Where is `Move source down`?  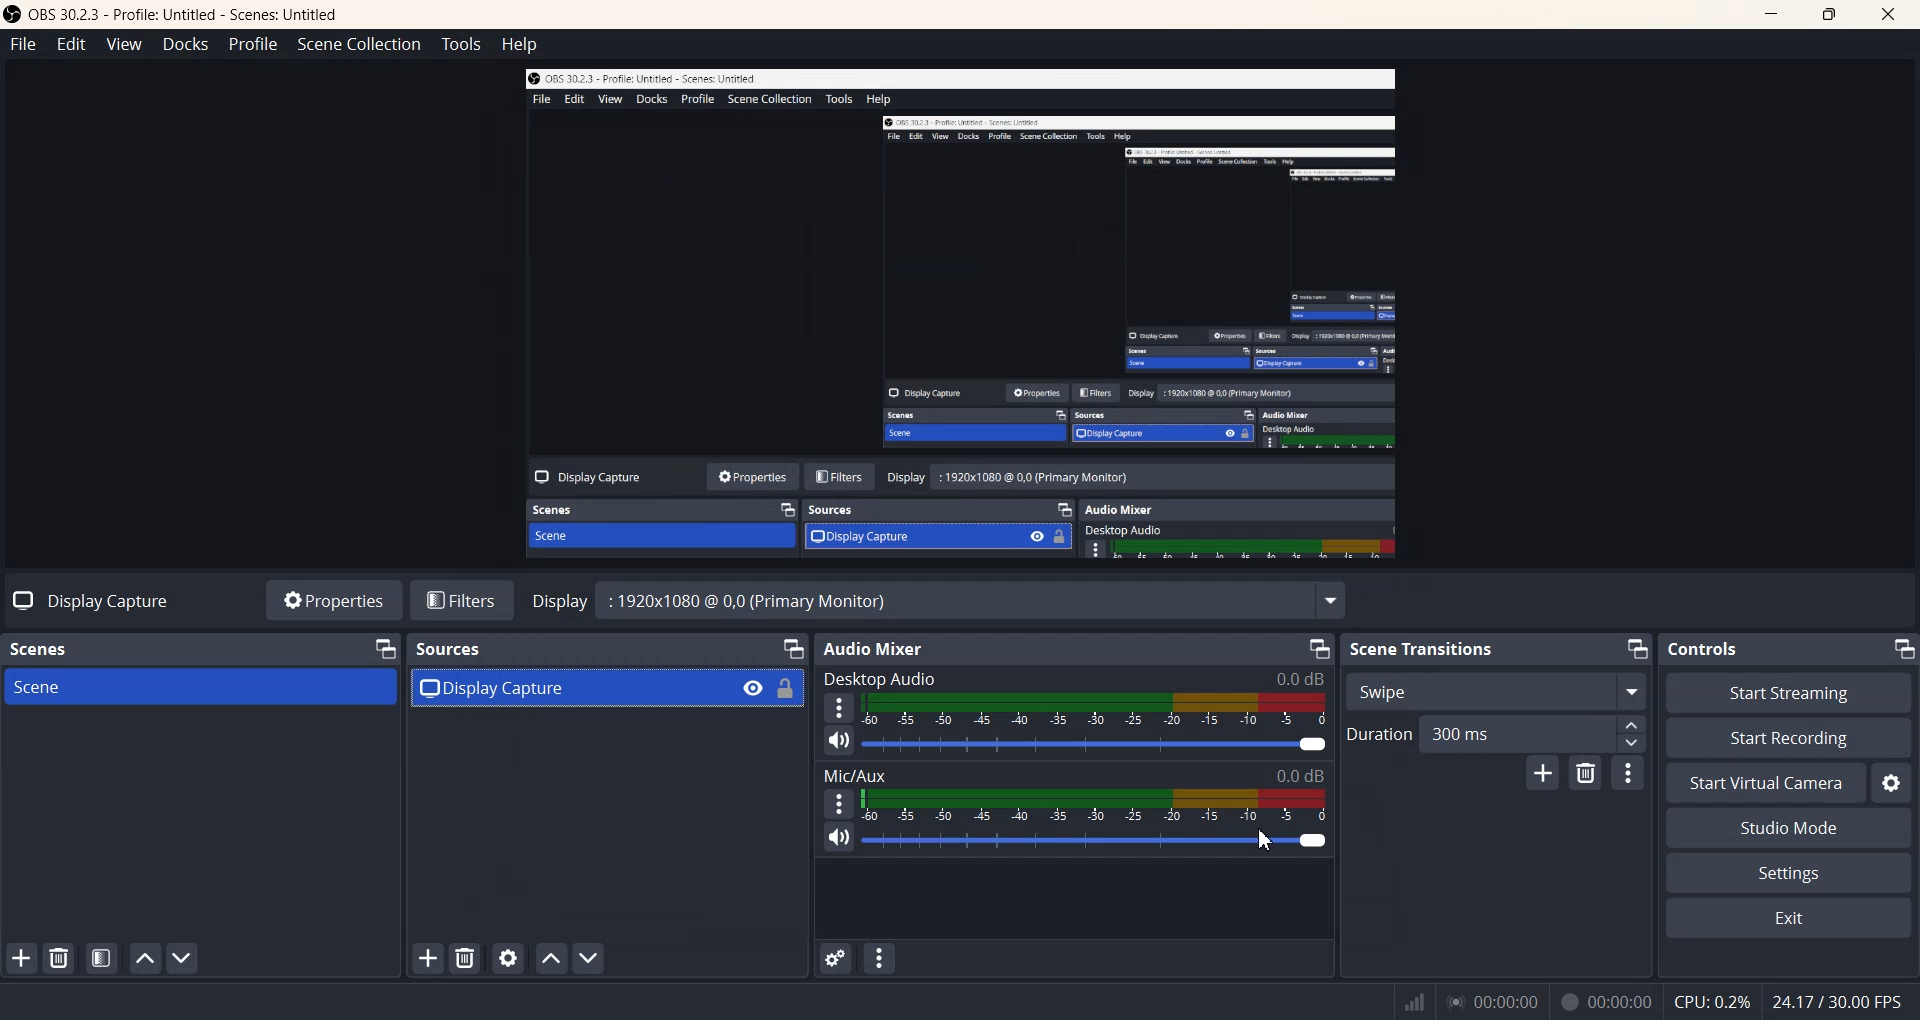
Move source down is located at coordinates (587, 958).